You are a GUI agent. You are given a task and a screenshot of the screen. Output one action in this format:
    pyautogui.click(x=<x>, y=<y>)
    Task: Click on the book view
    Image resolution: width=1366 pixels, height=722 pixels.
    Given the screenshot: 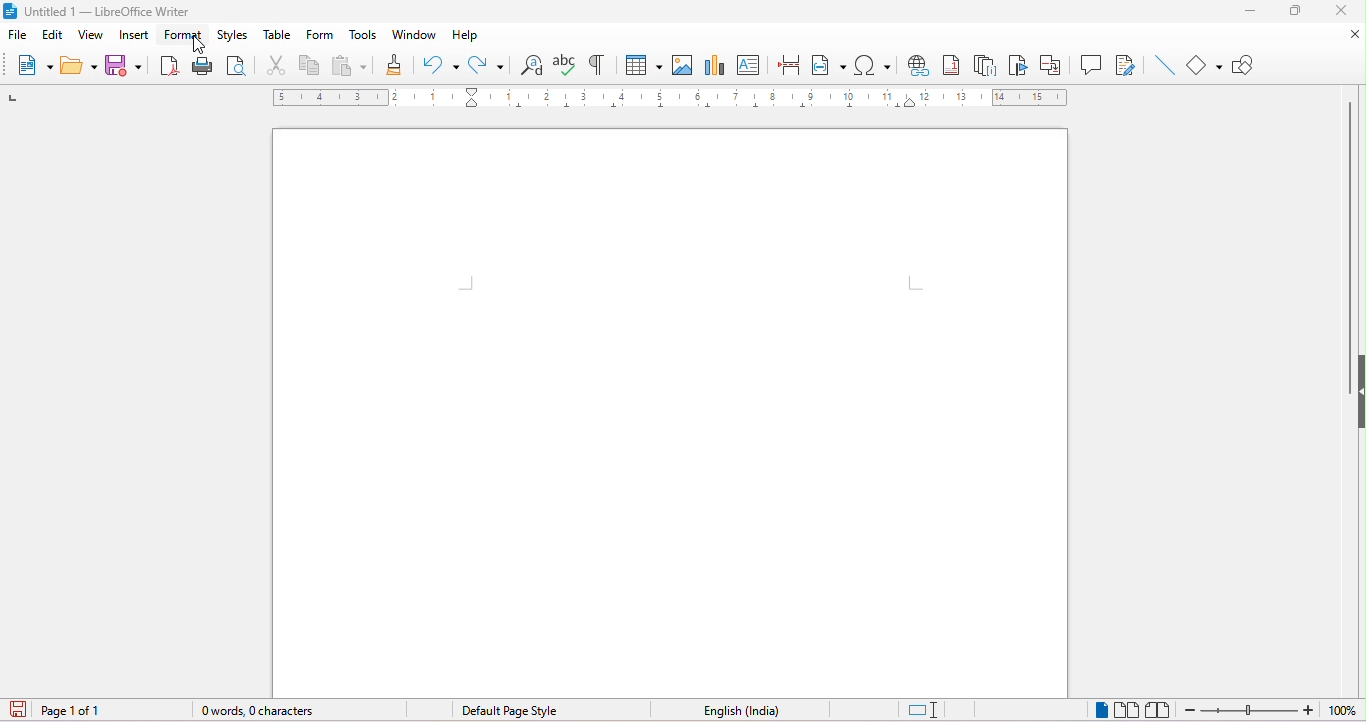 What is the action you would take?
    pyautogui.click(x=1162, y=705)
    